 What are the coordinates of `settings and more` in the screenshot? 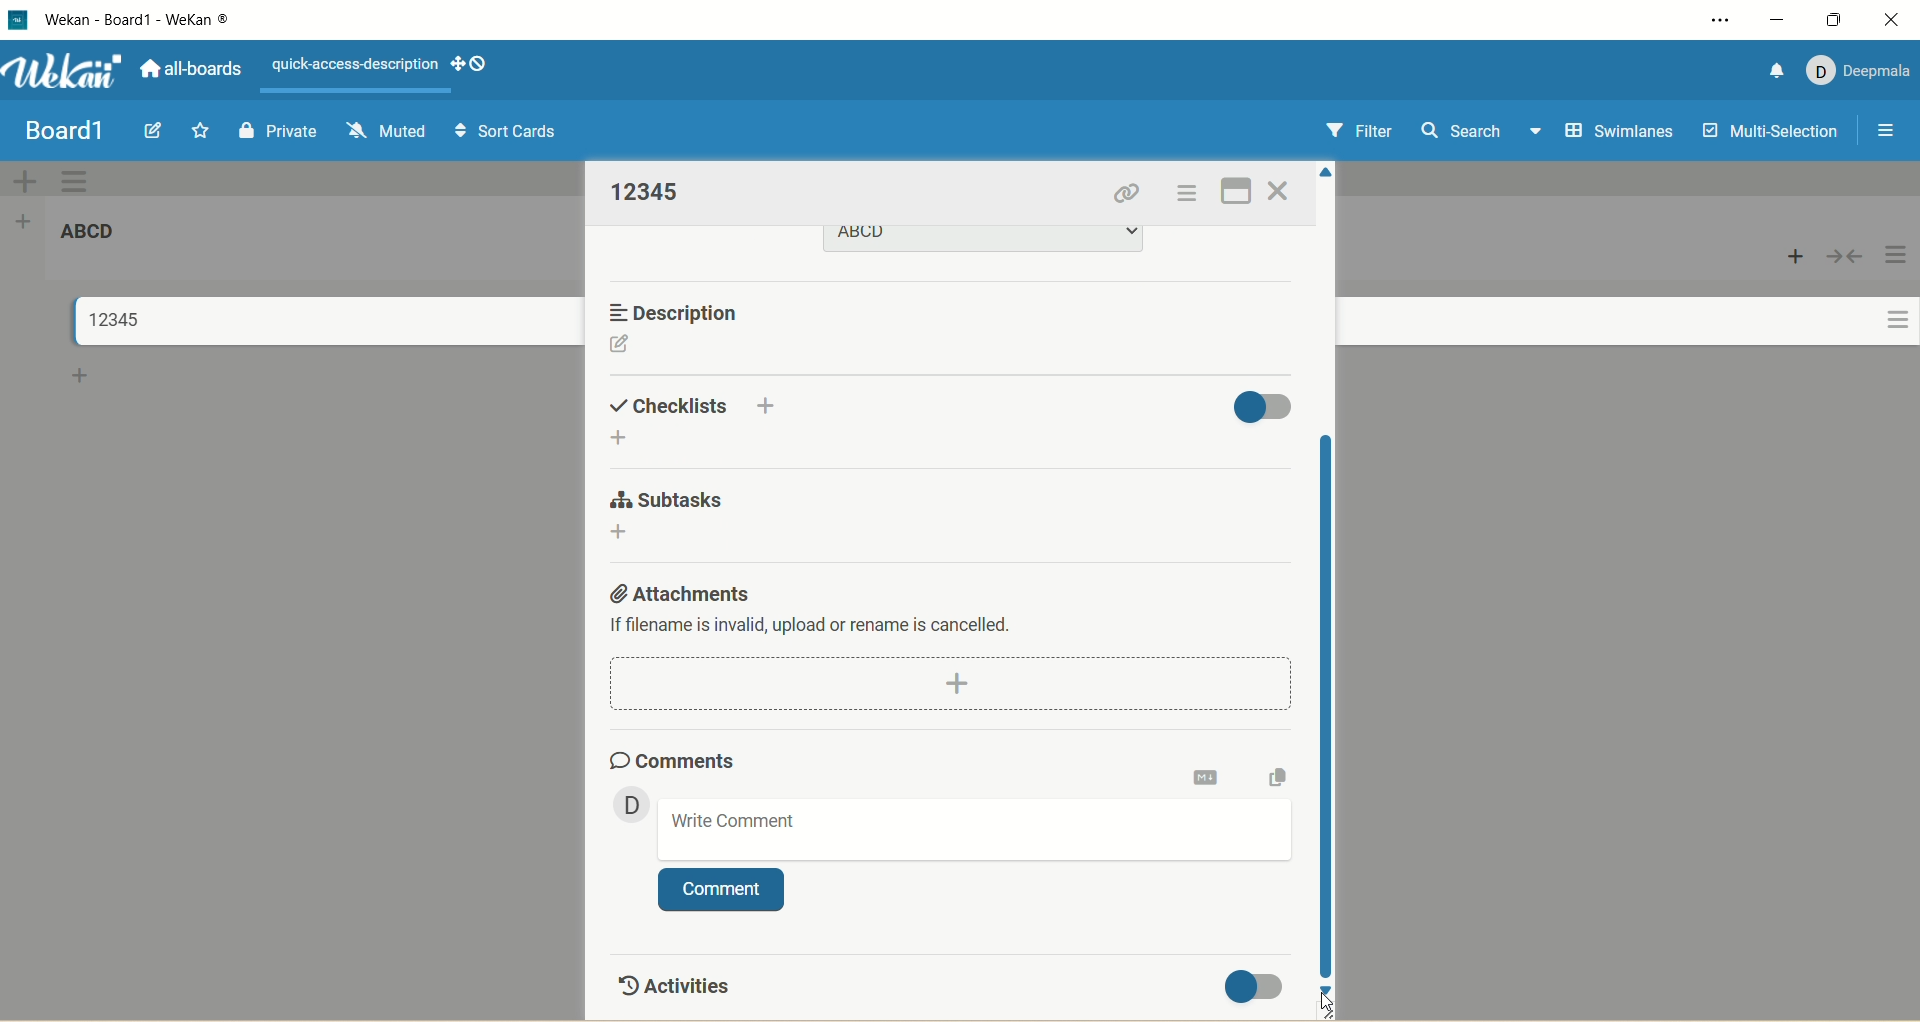 It's located at (1726, 21).